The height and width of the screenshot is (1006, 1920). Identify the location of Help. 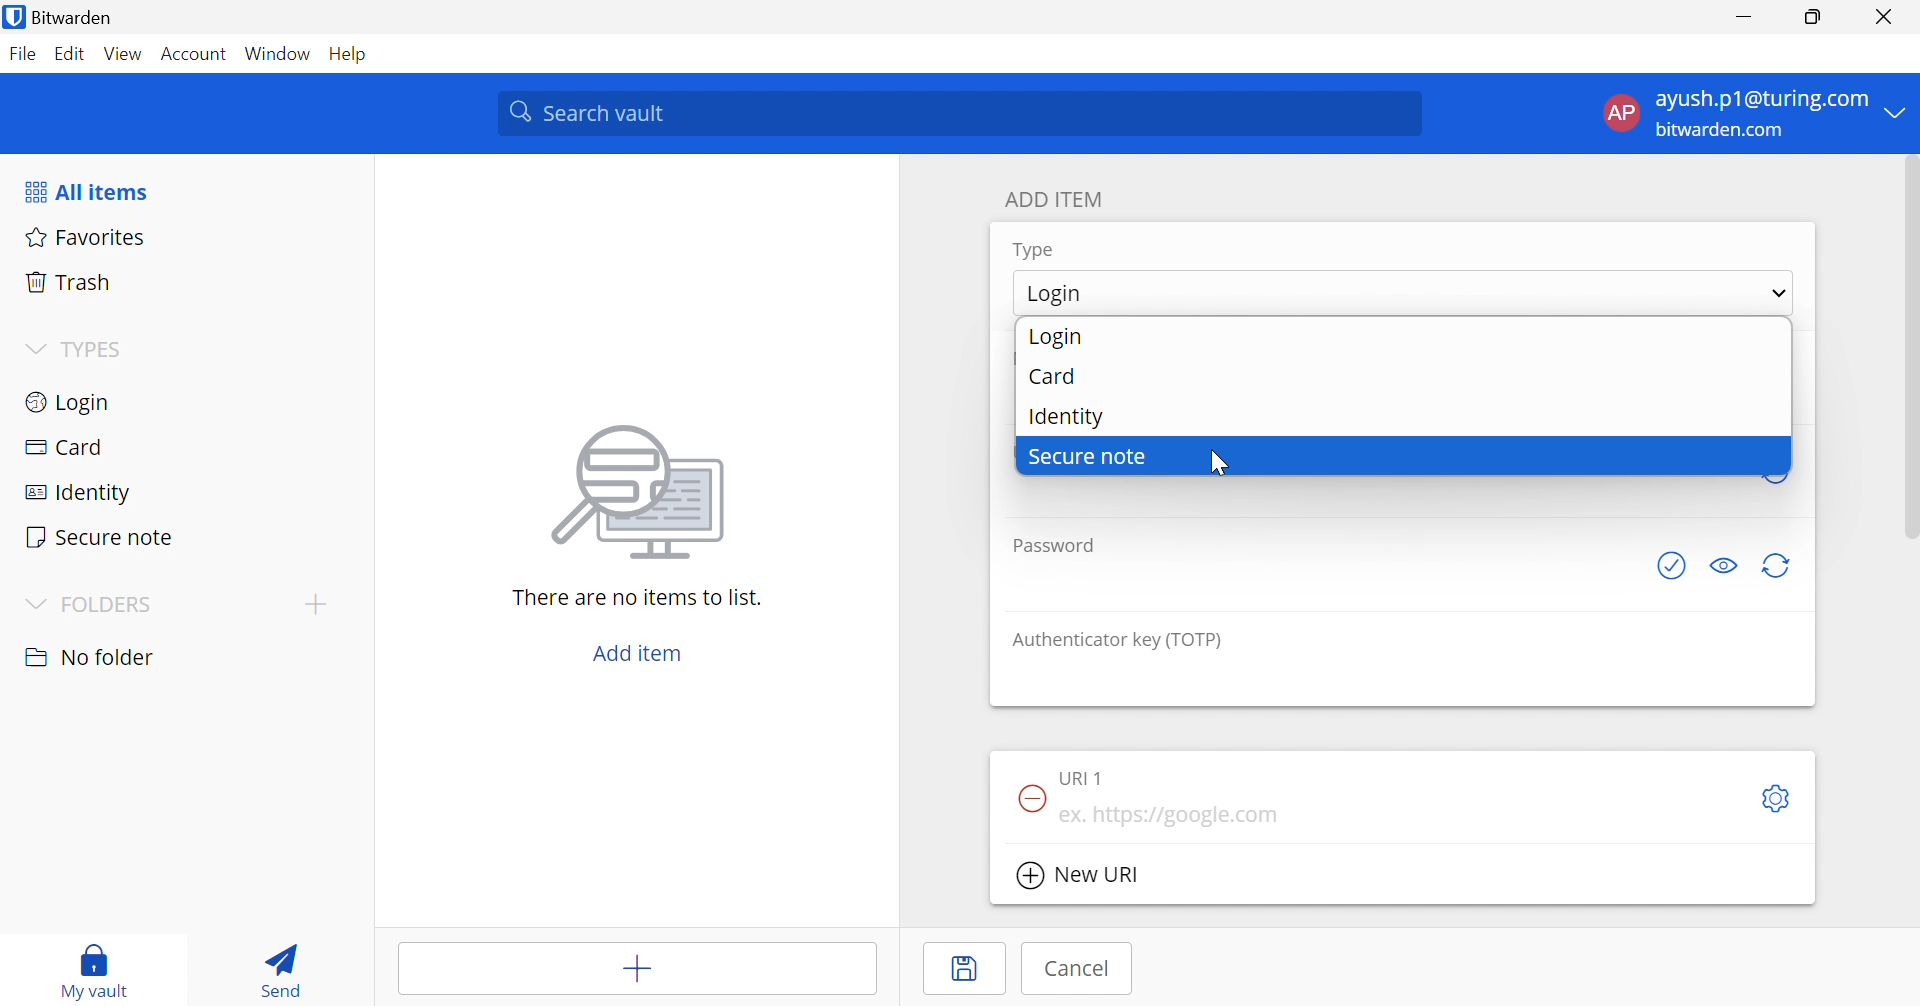
(357, 55).